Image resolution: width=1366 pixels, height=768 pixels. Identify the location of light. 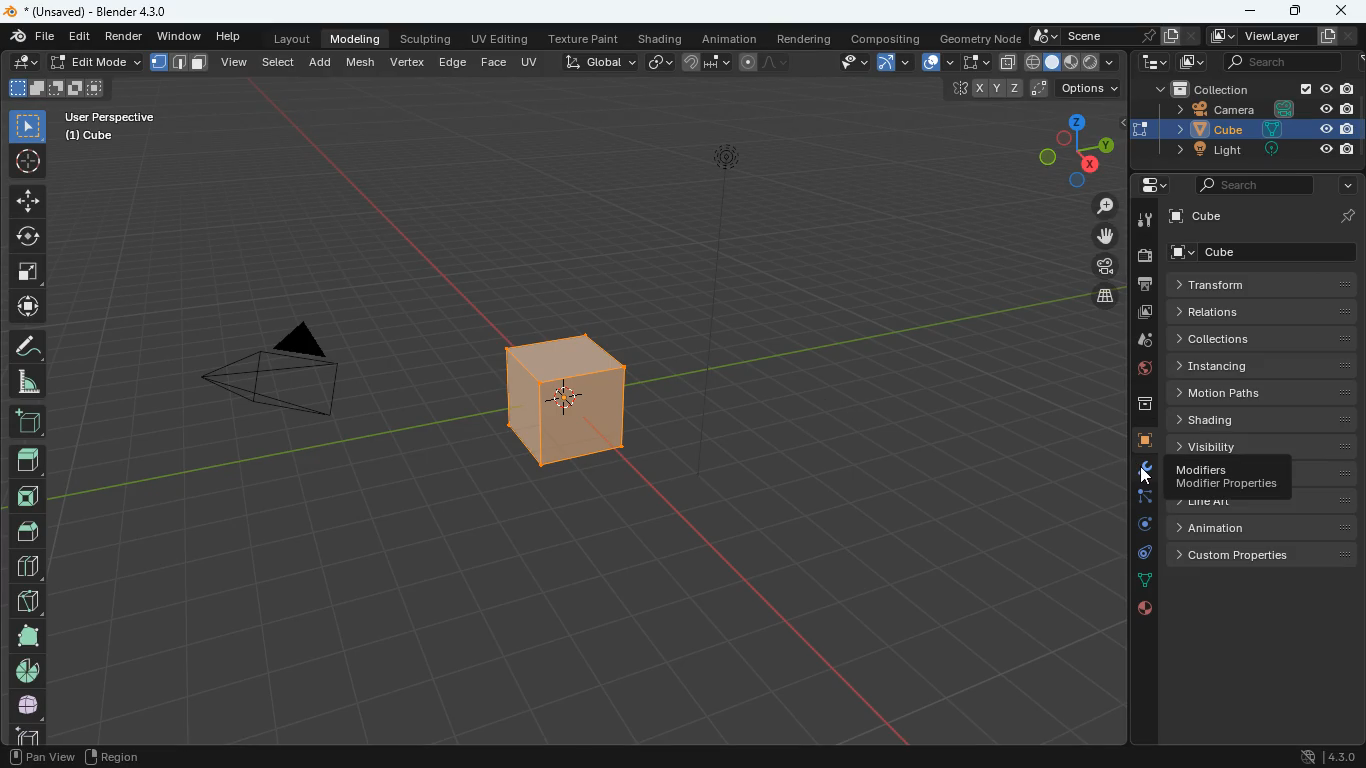
(1258, 151).